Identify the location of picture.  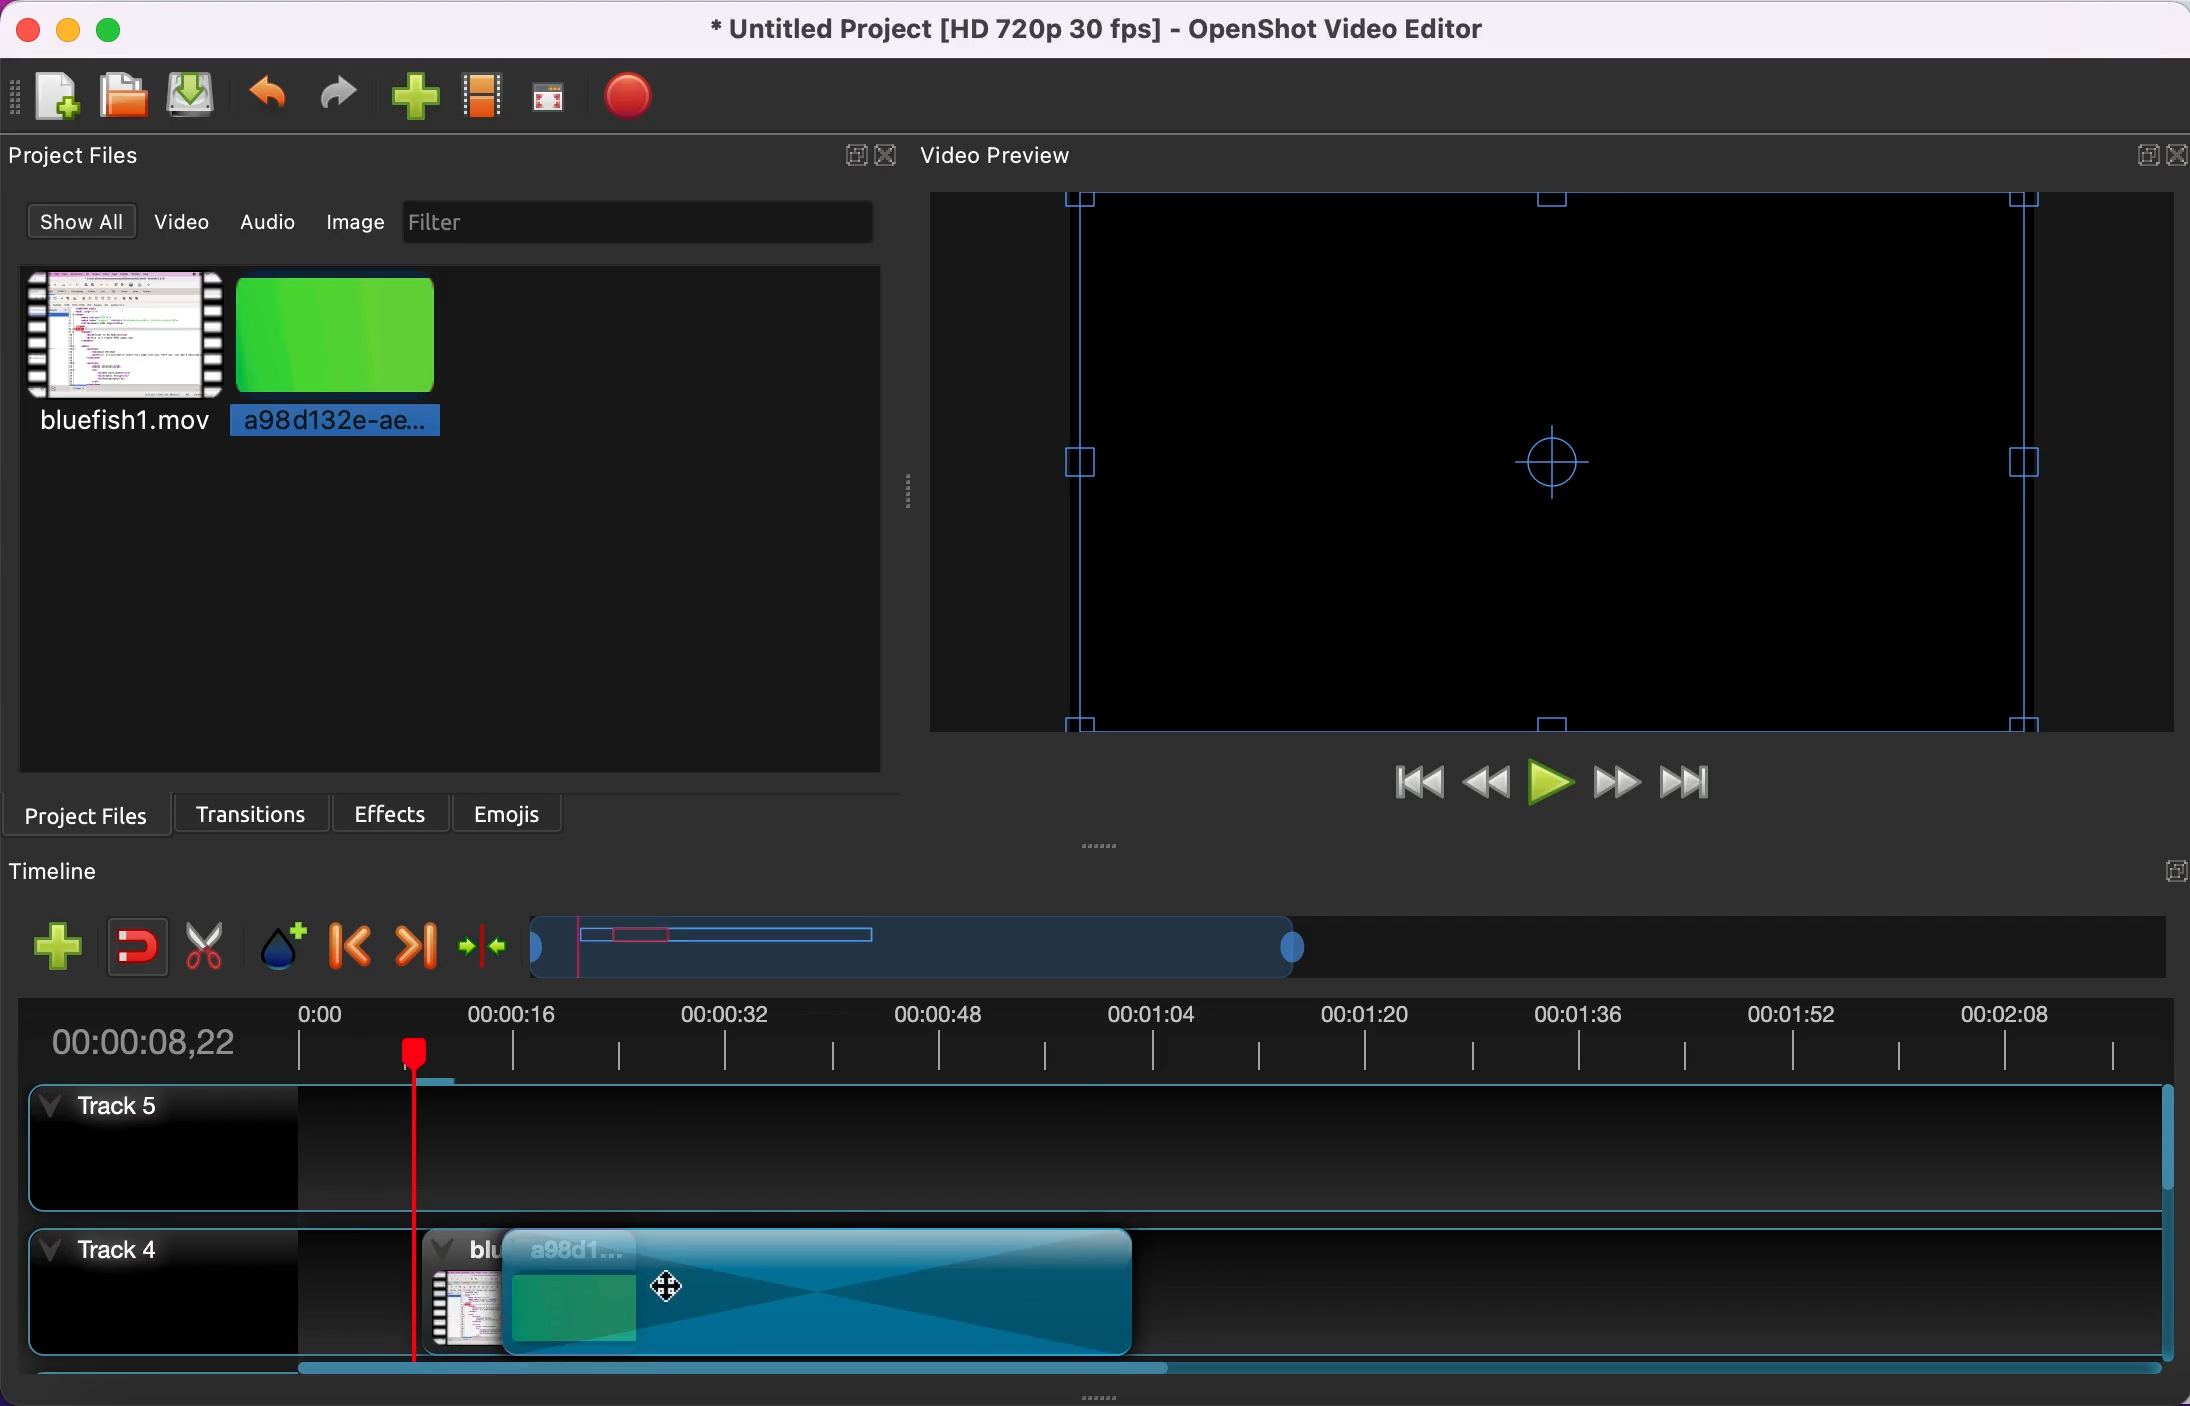
(360, 359).